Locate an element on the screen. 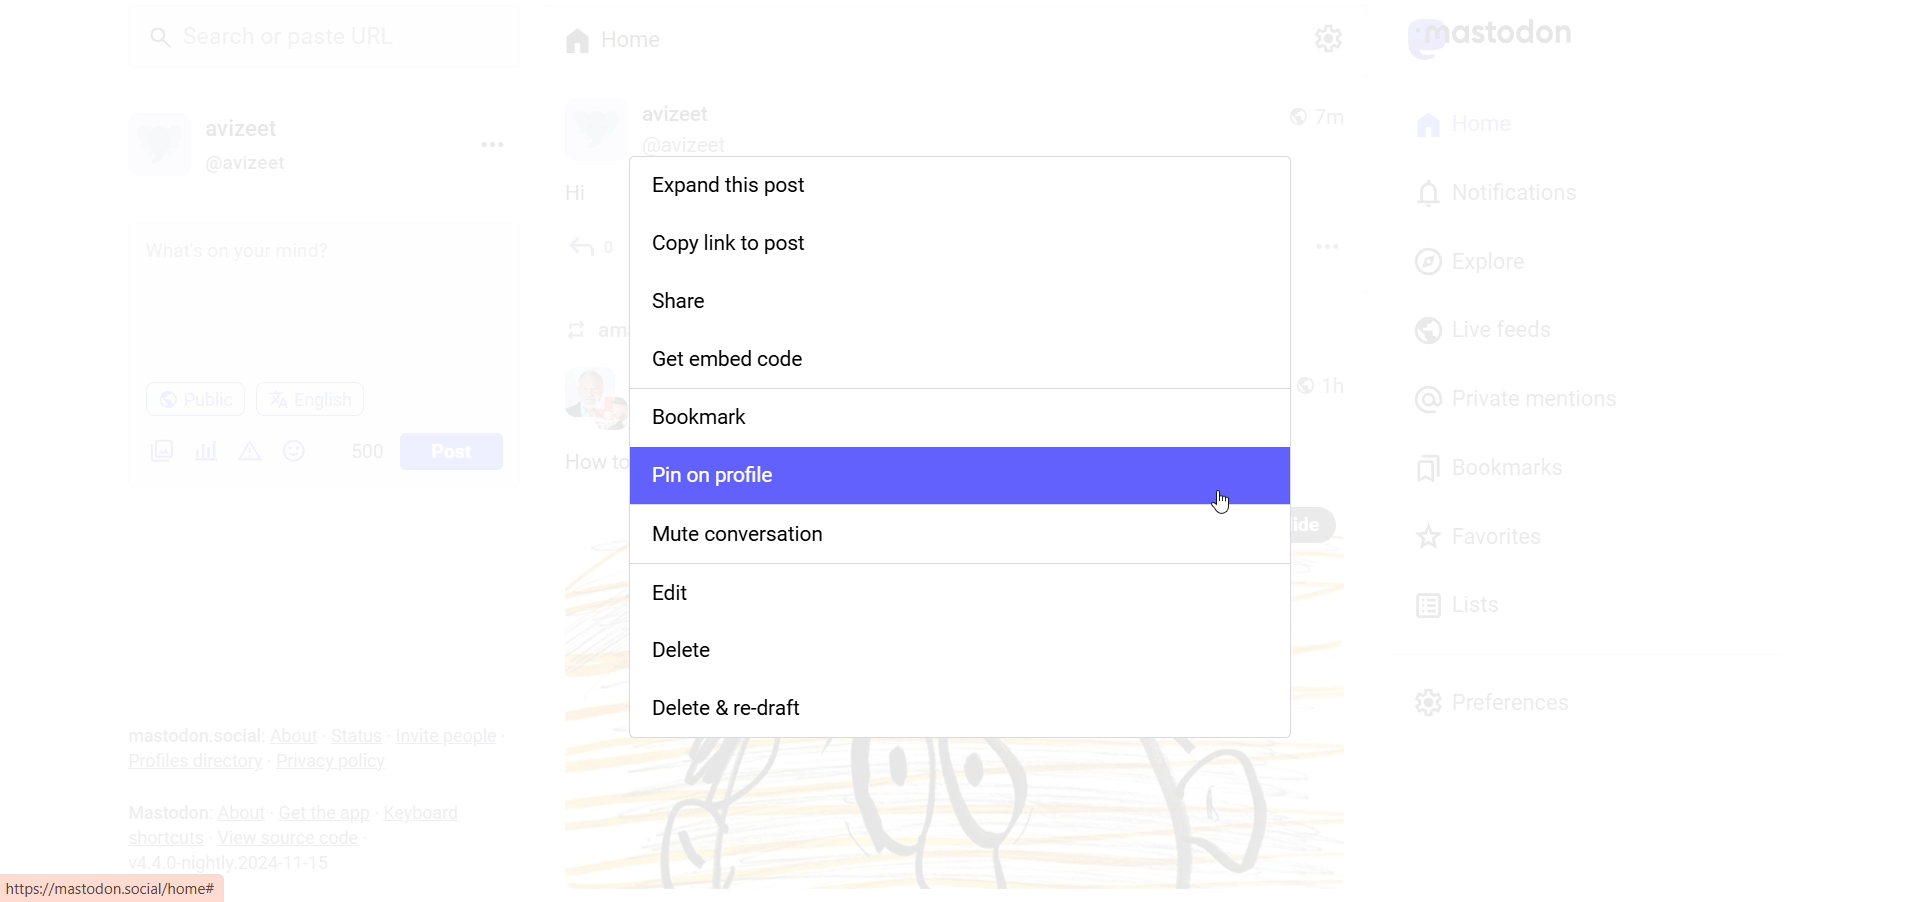  Emojis is located at coordinates (295, 451).